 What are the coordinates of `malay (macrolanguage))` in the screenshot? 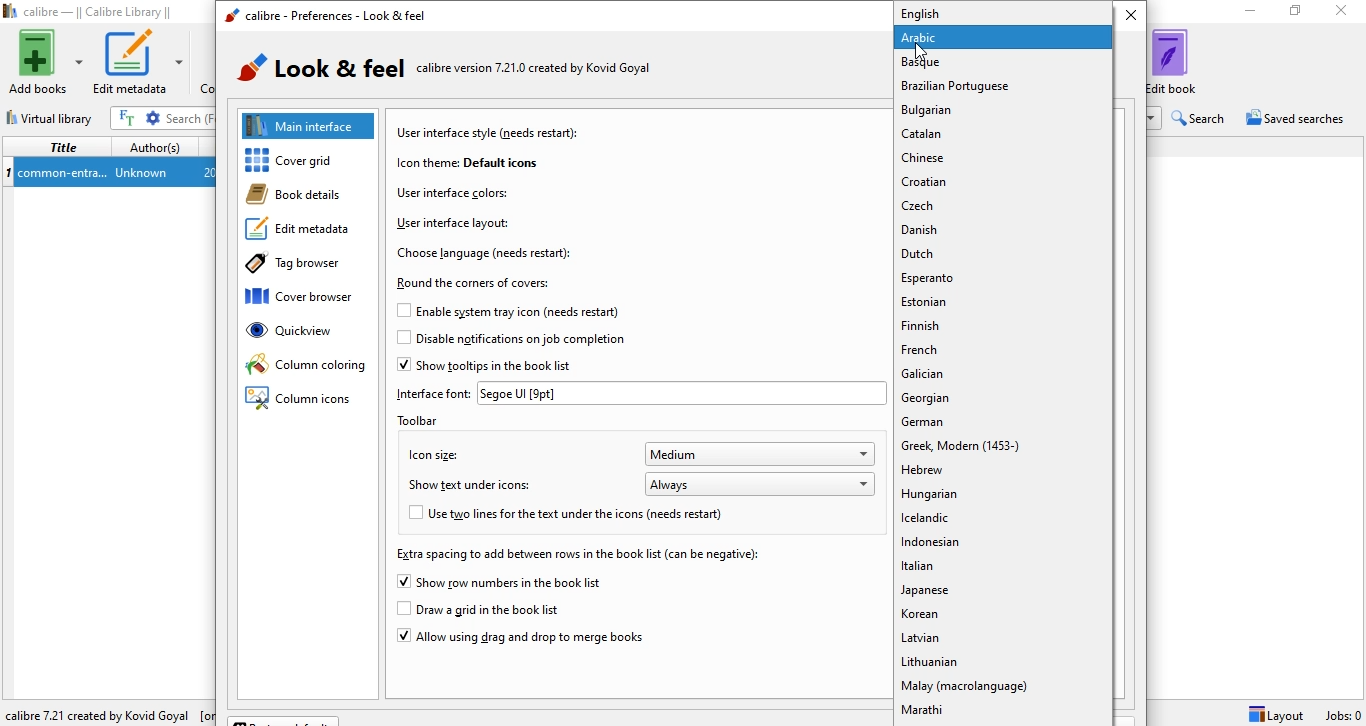 It's located at (1006, 688).